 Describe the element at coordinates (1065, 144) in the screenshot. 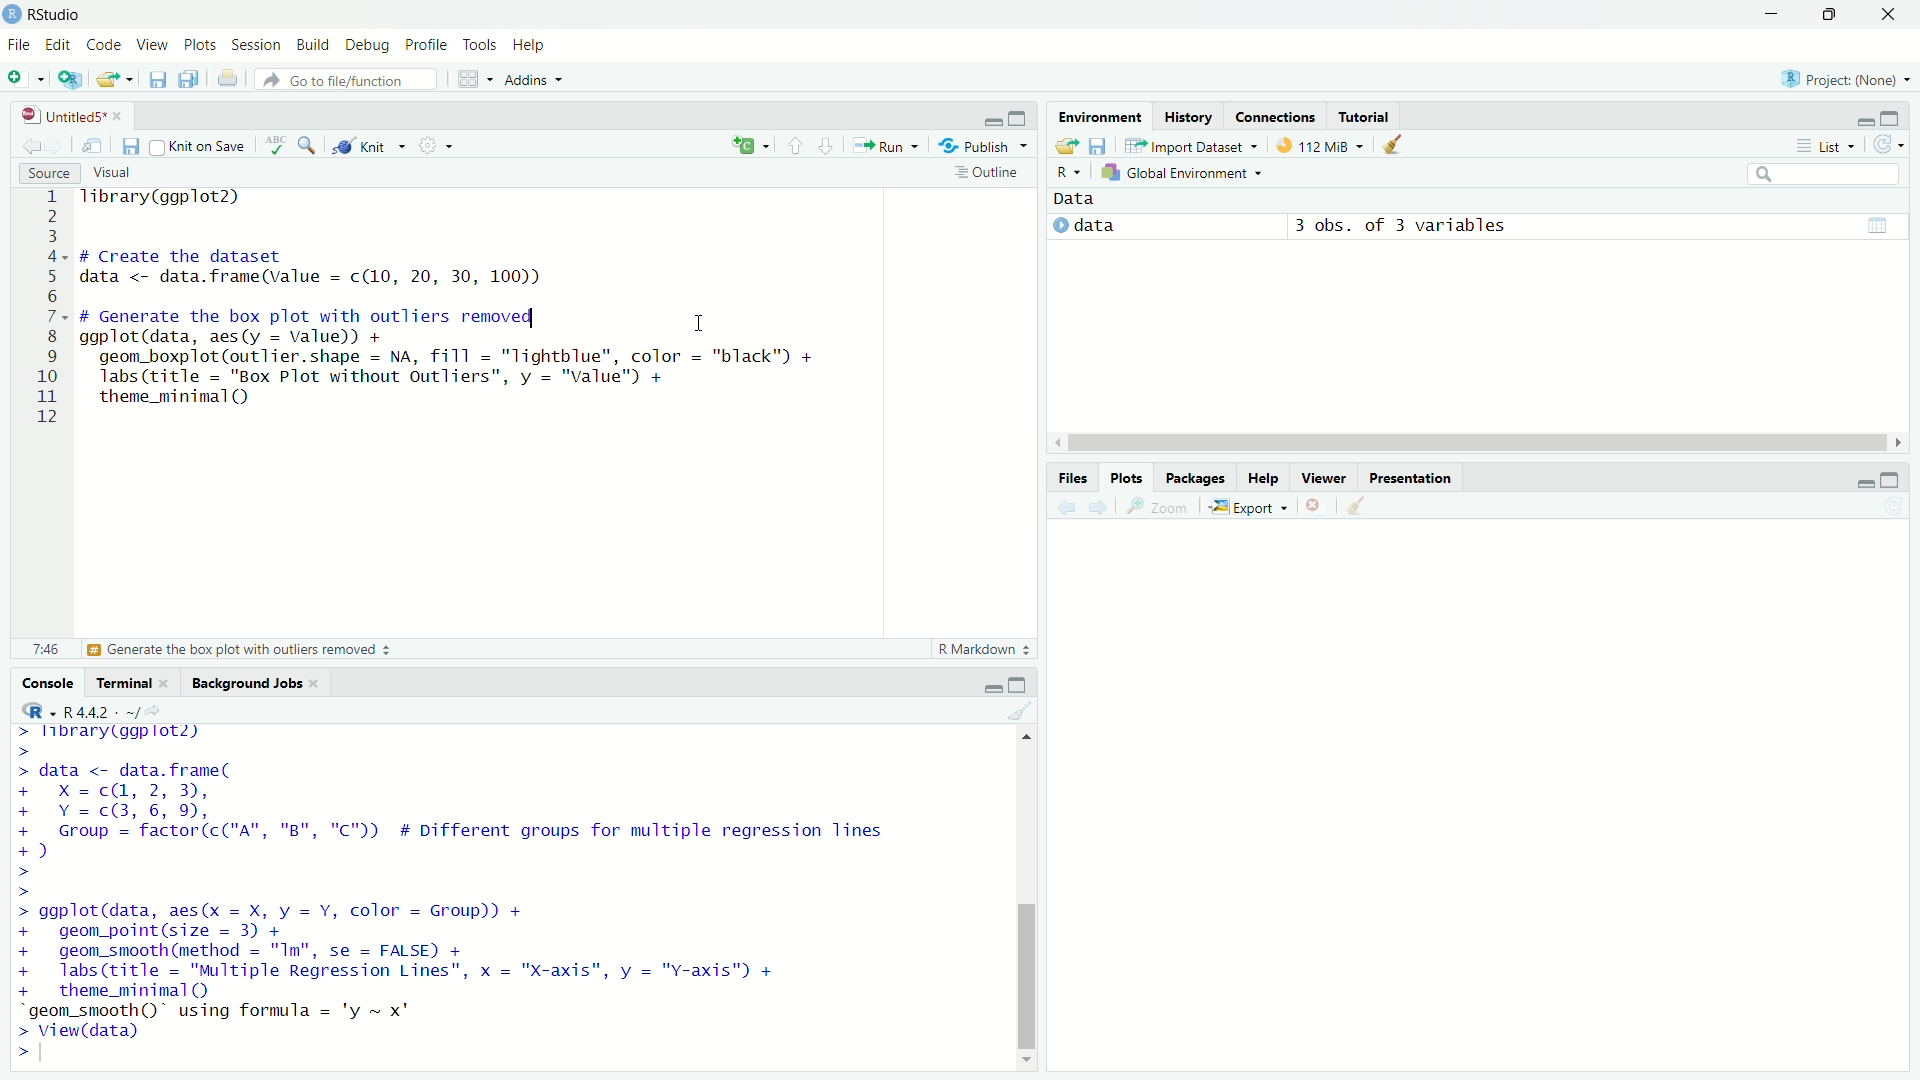

I see `export` at that location.